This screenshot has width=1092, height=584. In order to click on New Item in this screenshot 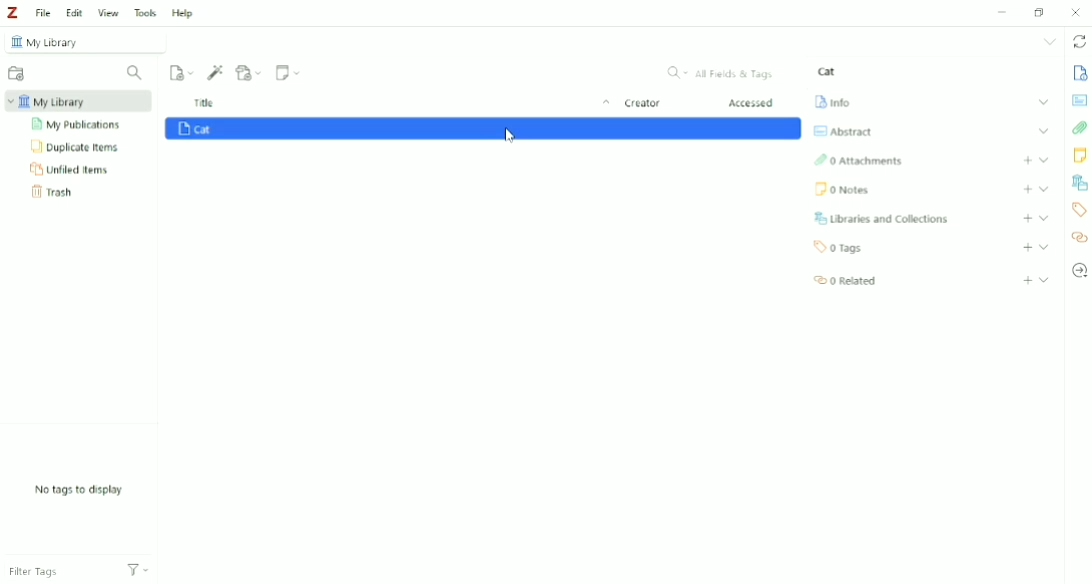, I will do `click(182, 71)`.